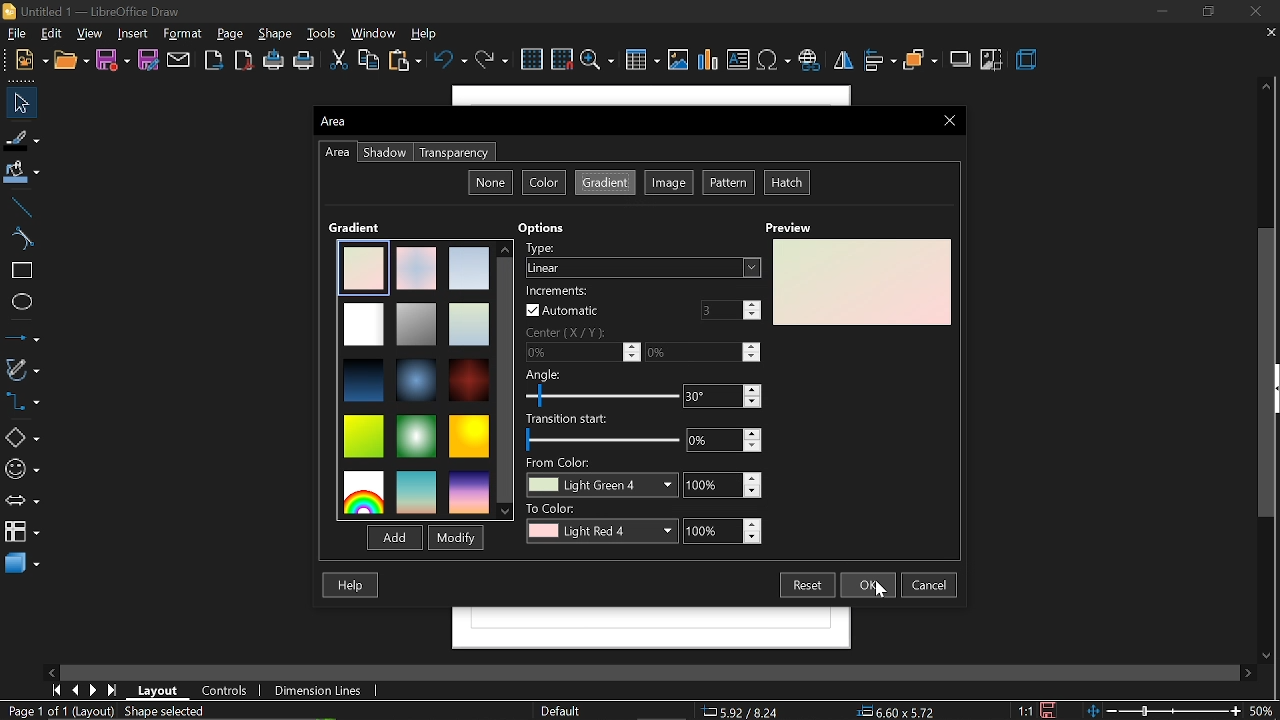 This screenshot has height=720, width=1280. Describe the element at coordinates (1260, 11) in the screenshot. I see `close` at that location.